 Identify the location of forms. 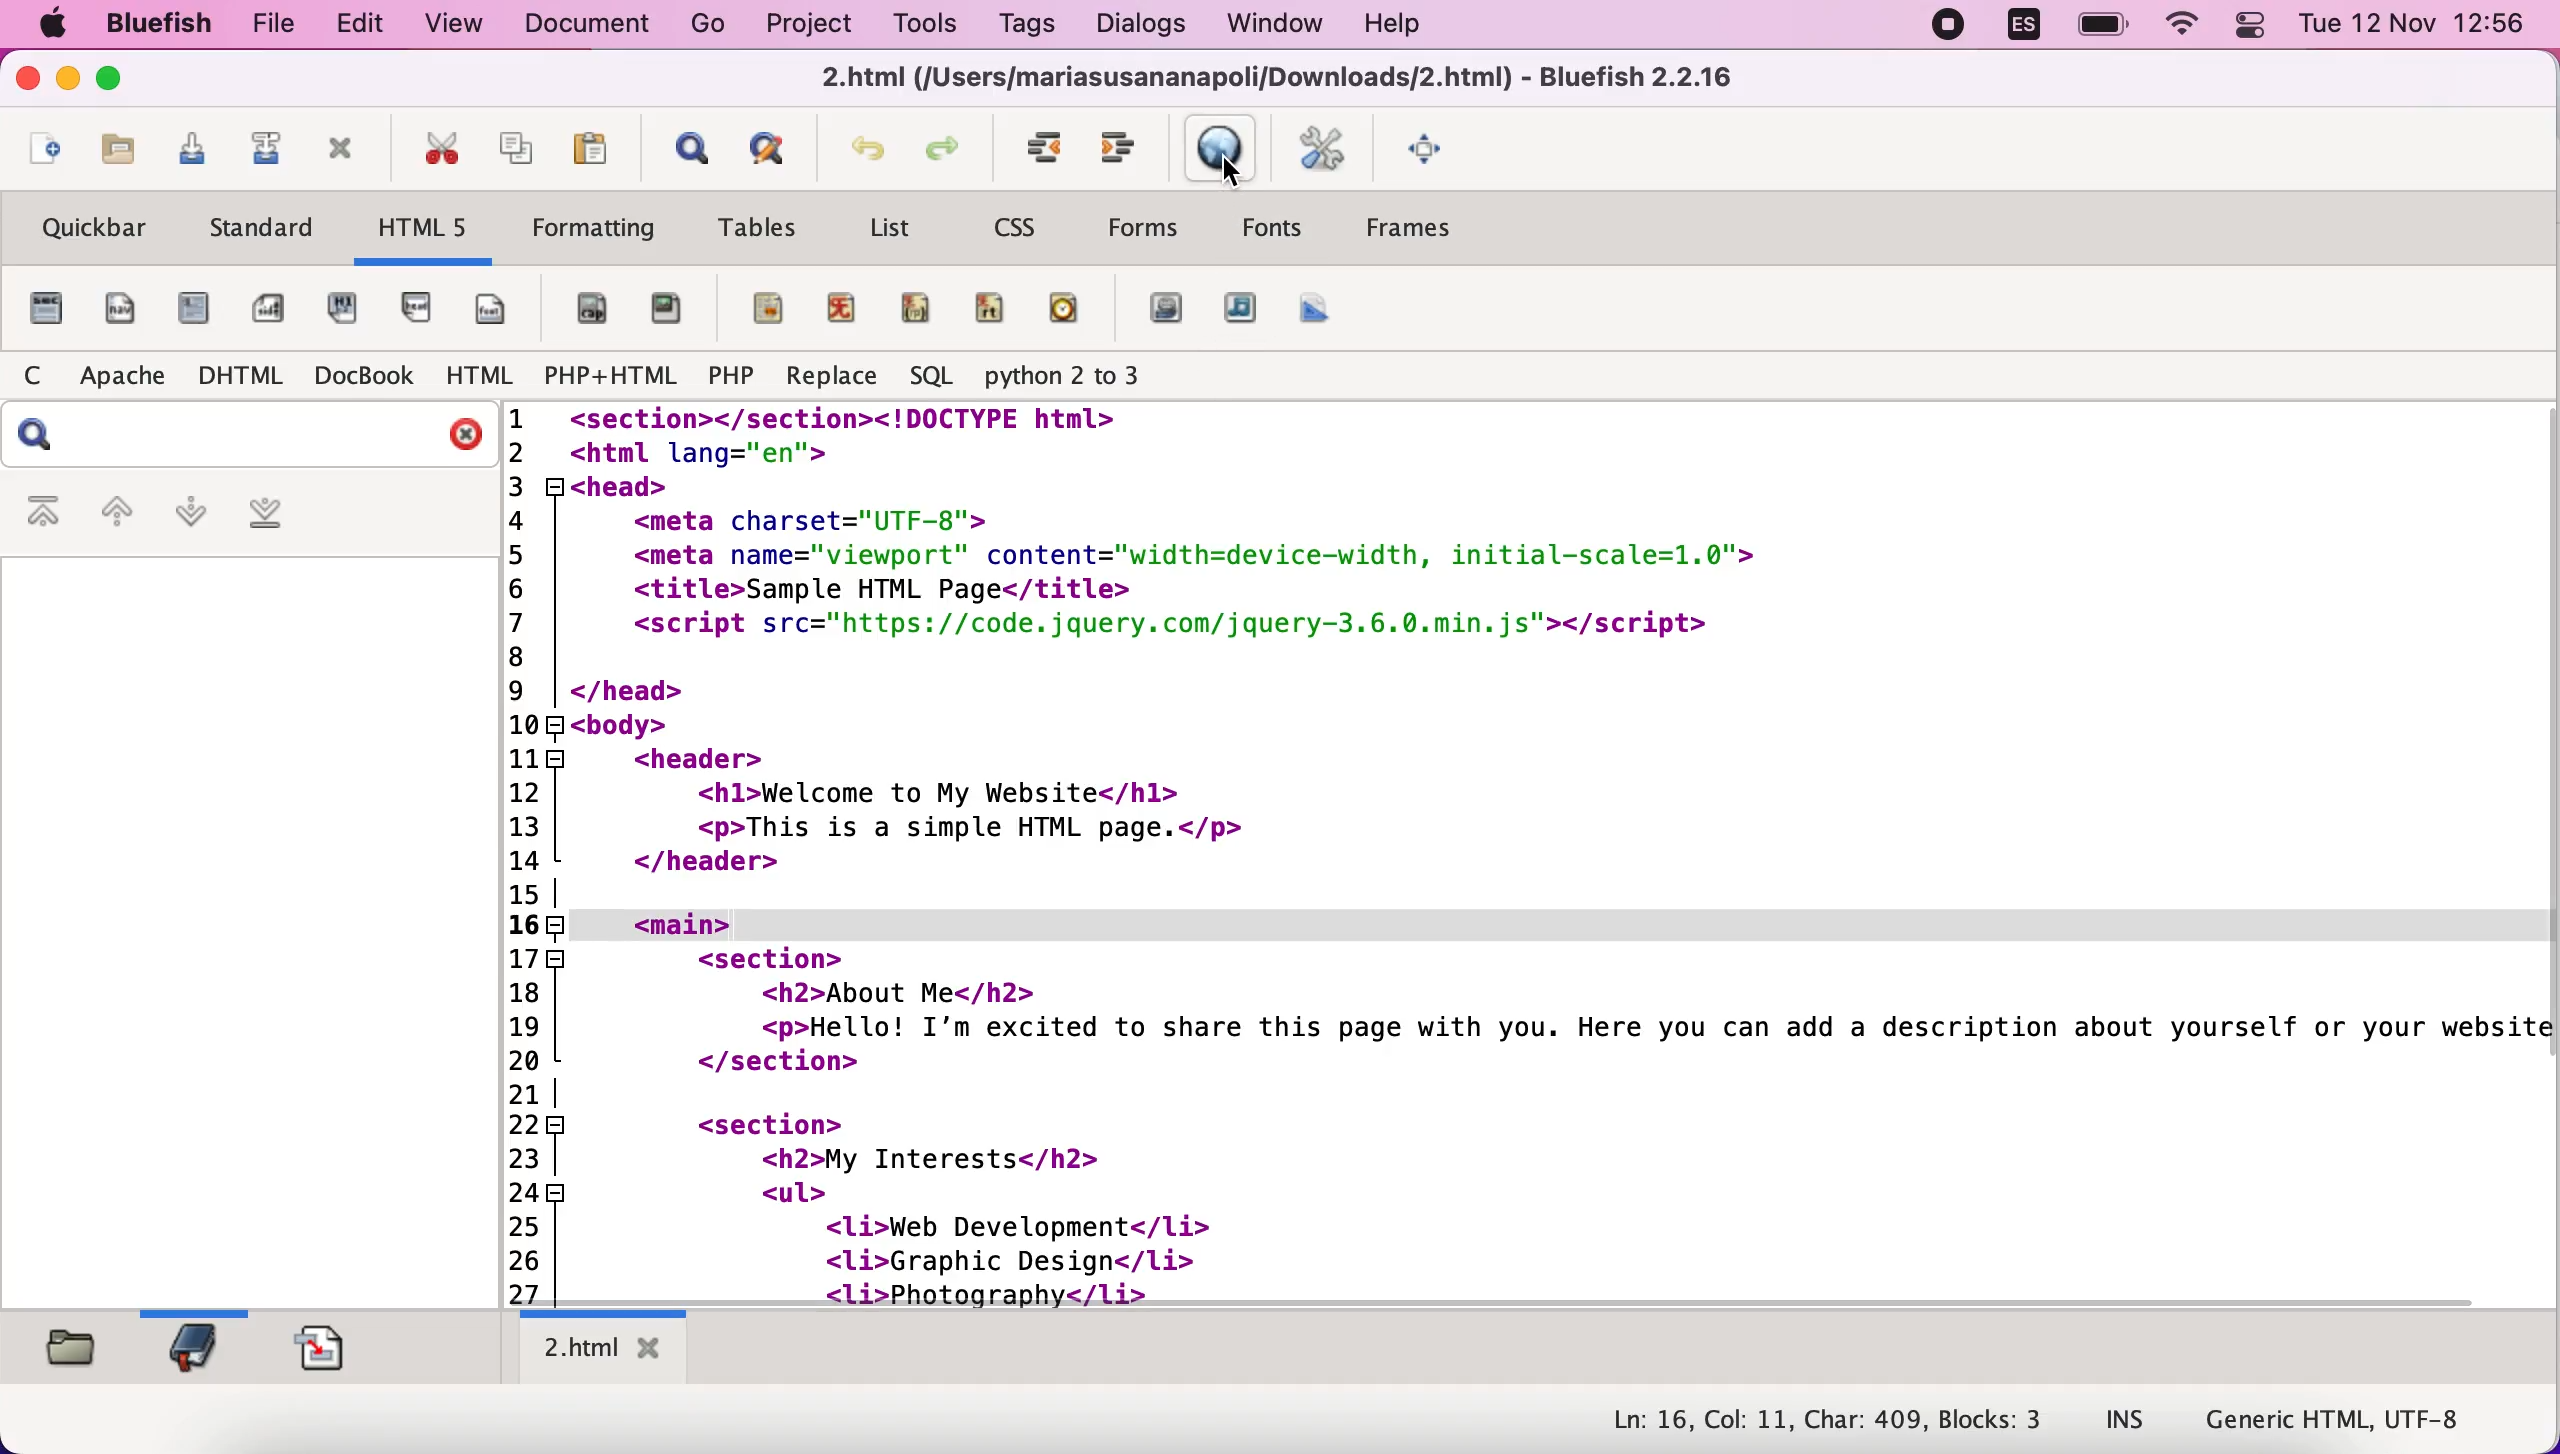
(1149, 228).